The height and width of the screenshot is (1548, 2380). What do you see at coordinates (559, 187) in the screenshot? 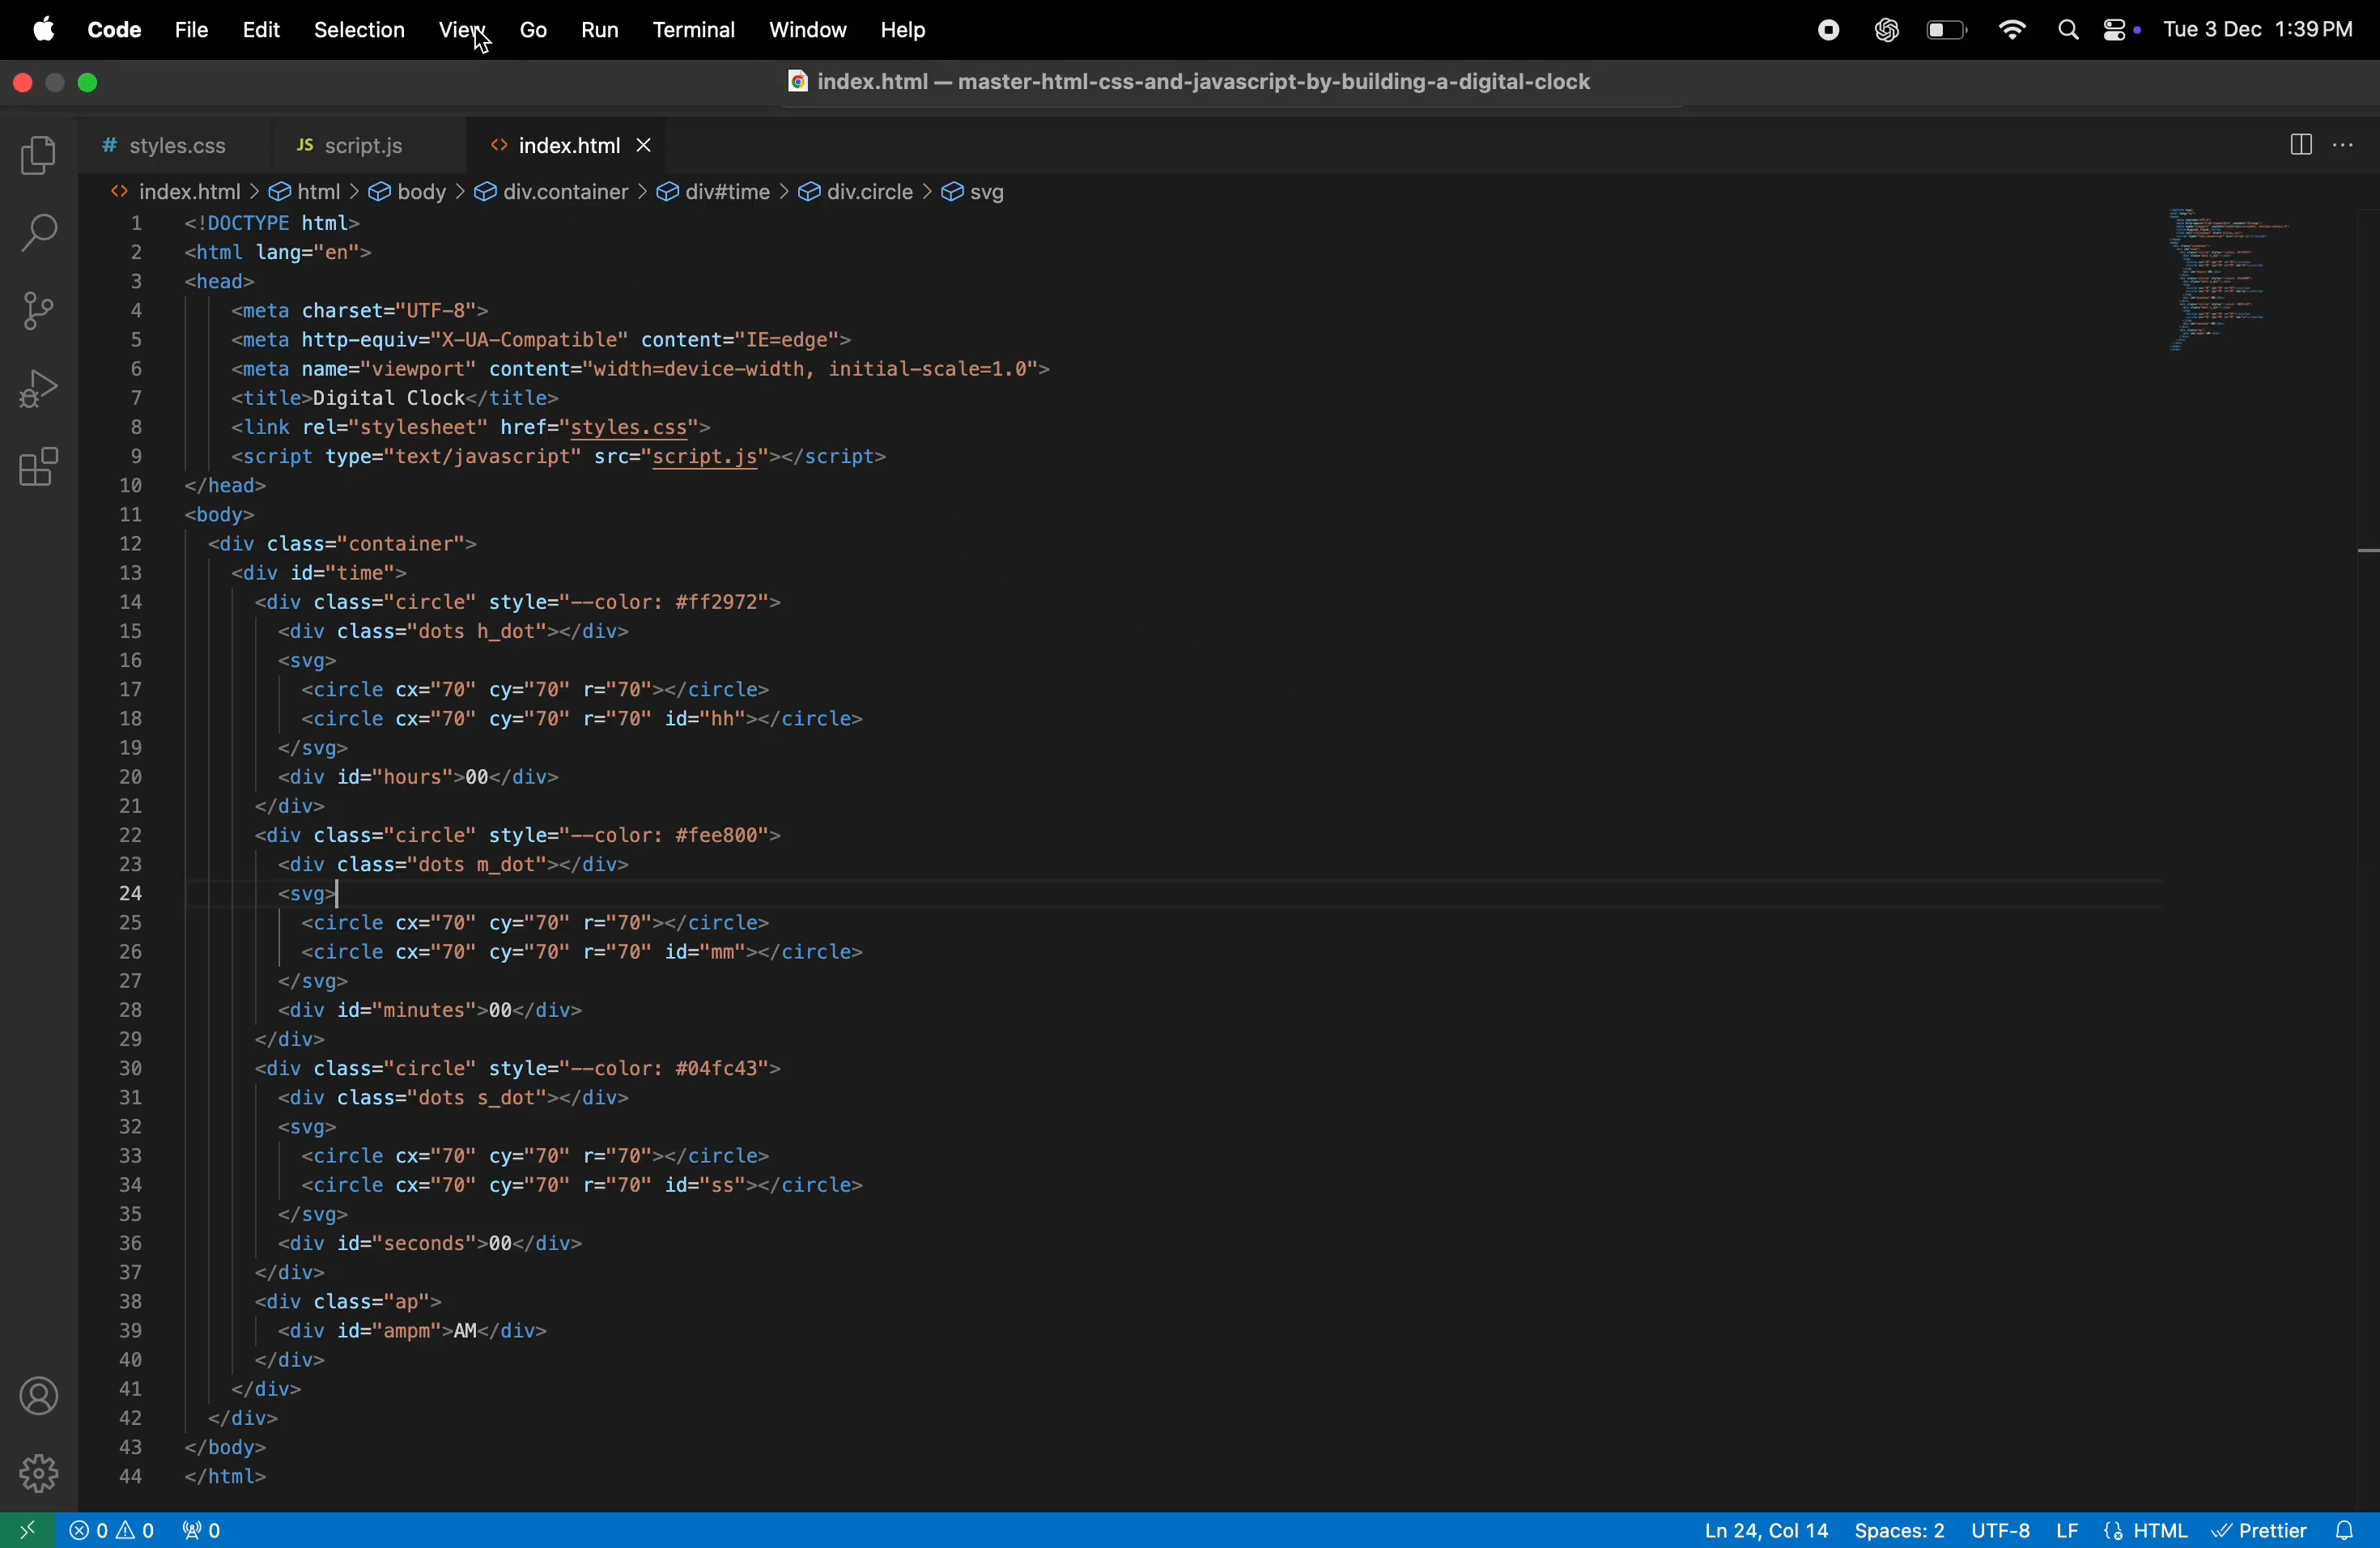
I see `div.container` at bounding box center [559, 187].